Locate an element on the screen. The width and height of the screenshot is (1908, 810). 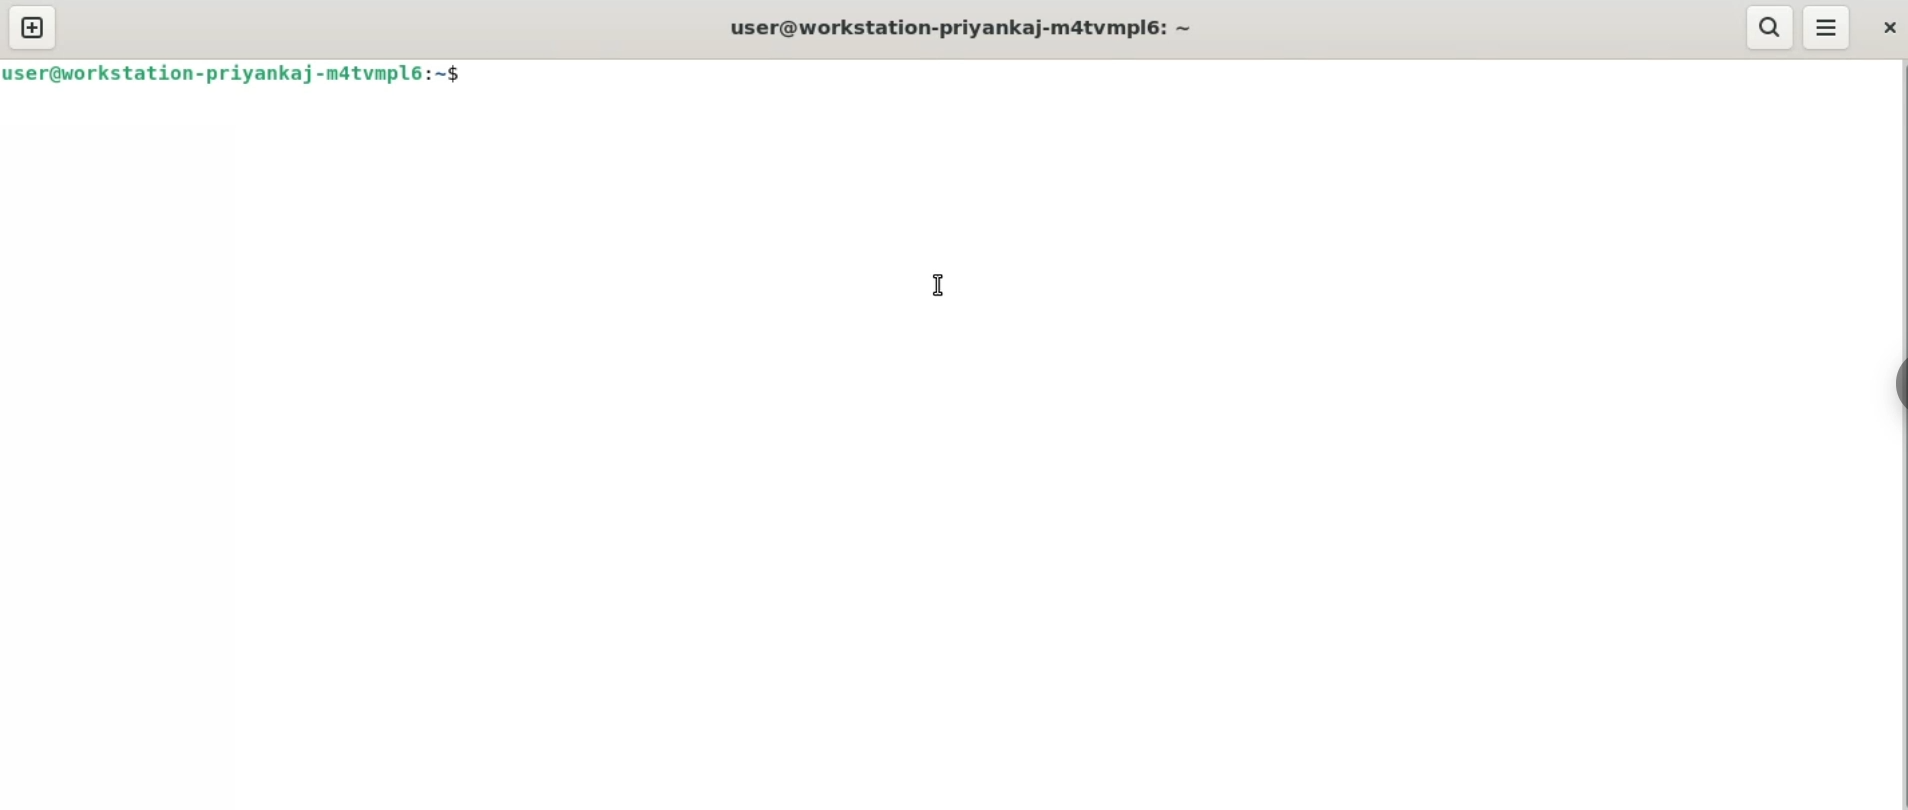
sidebar is located at coordinates (1896, 386).